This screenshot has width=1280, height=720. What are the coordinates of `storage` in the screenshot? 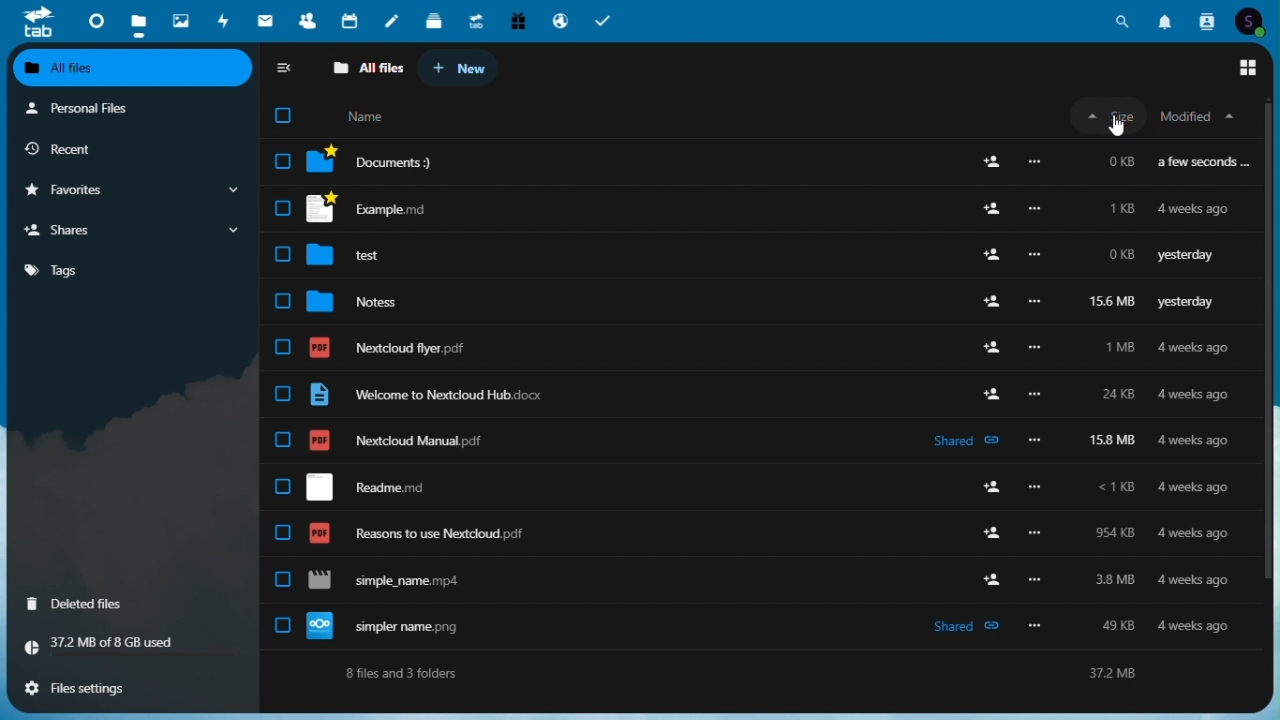 It's located at (131, 646).